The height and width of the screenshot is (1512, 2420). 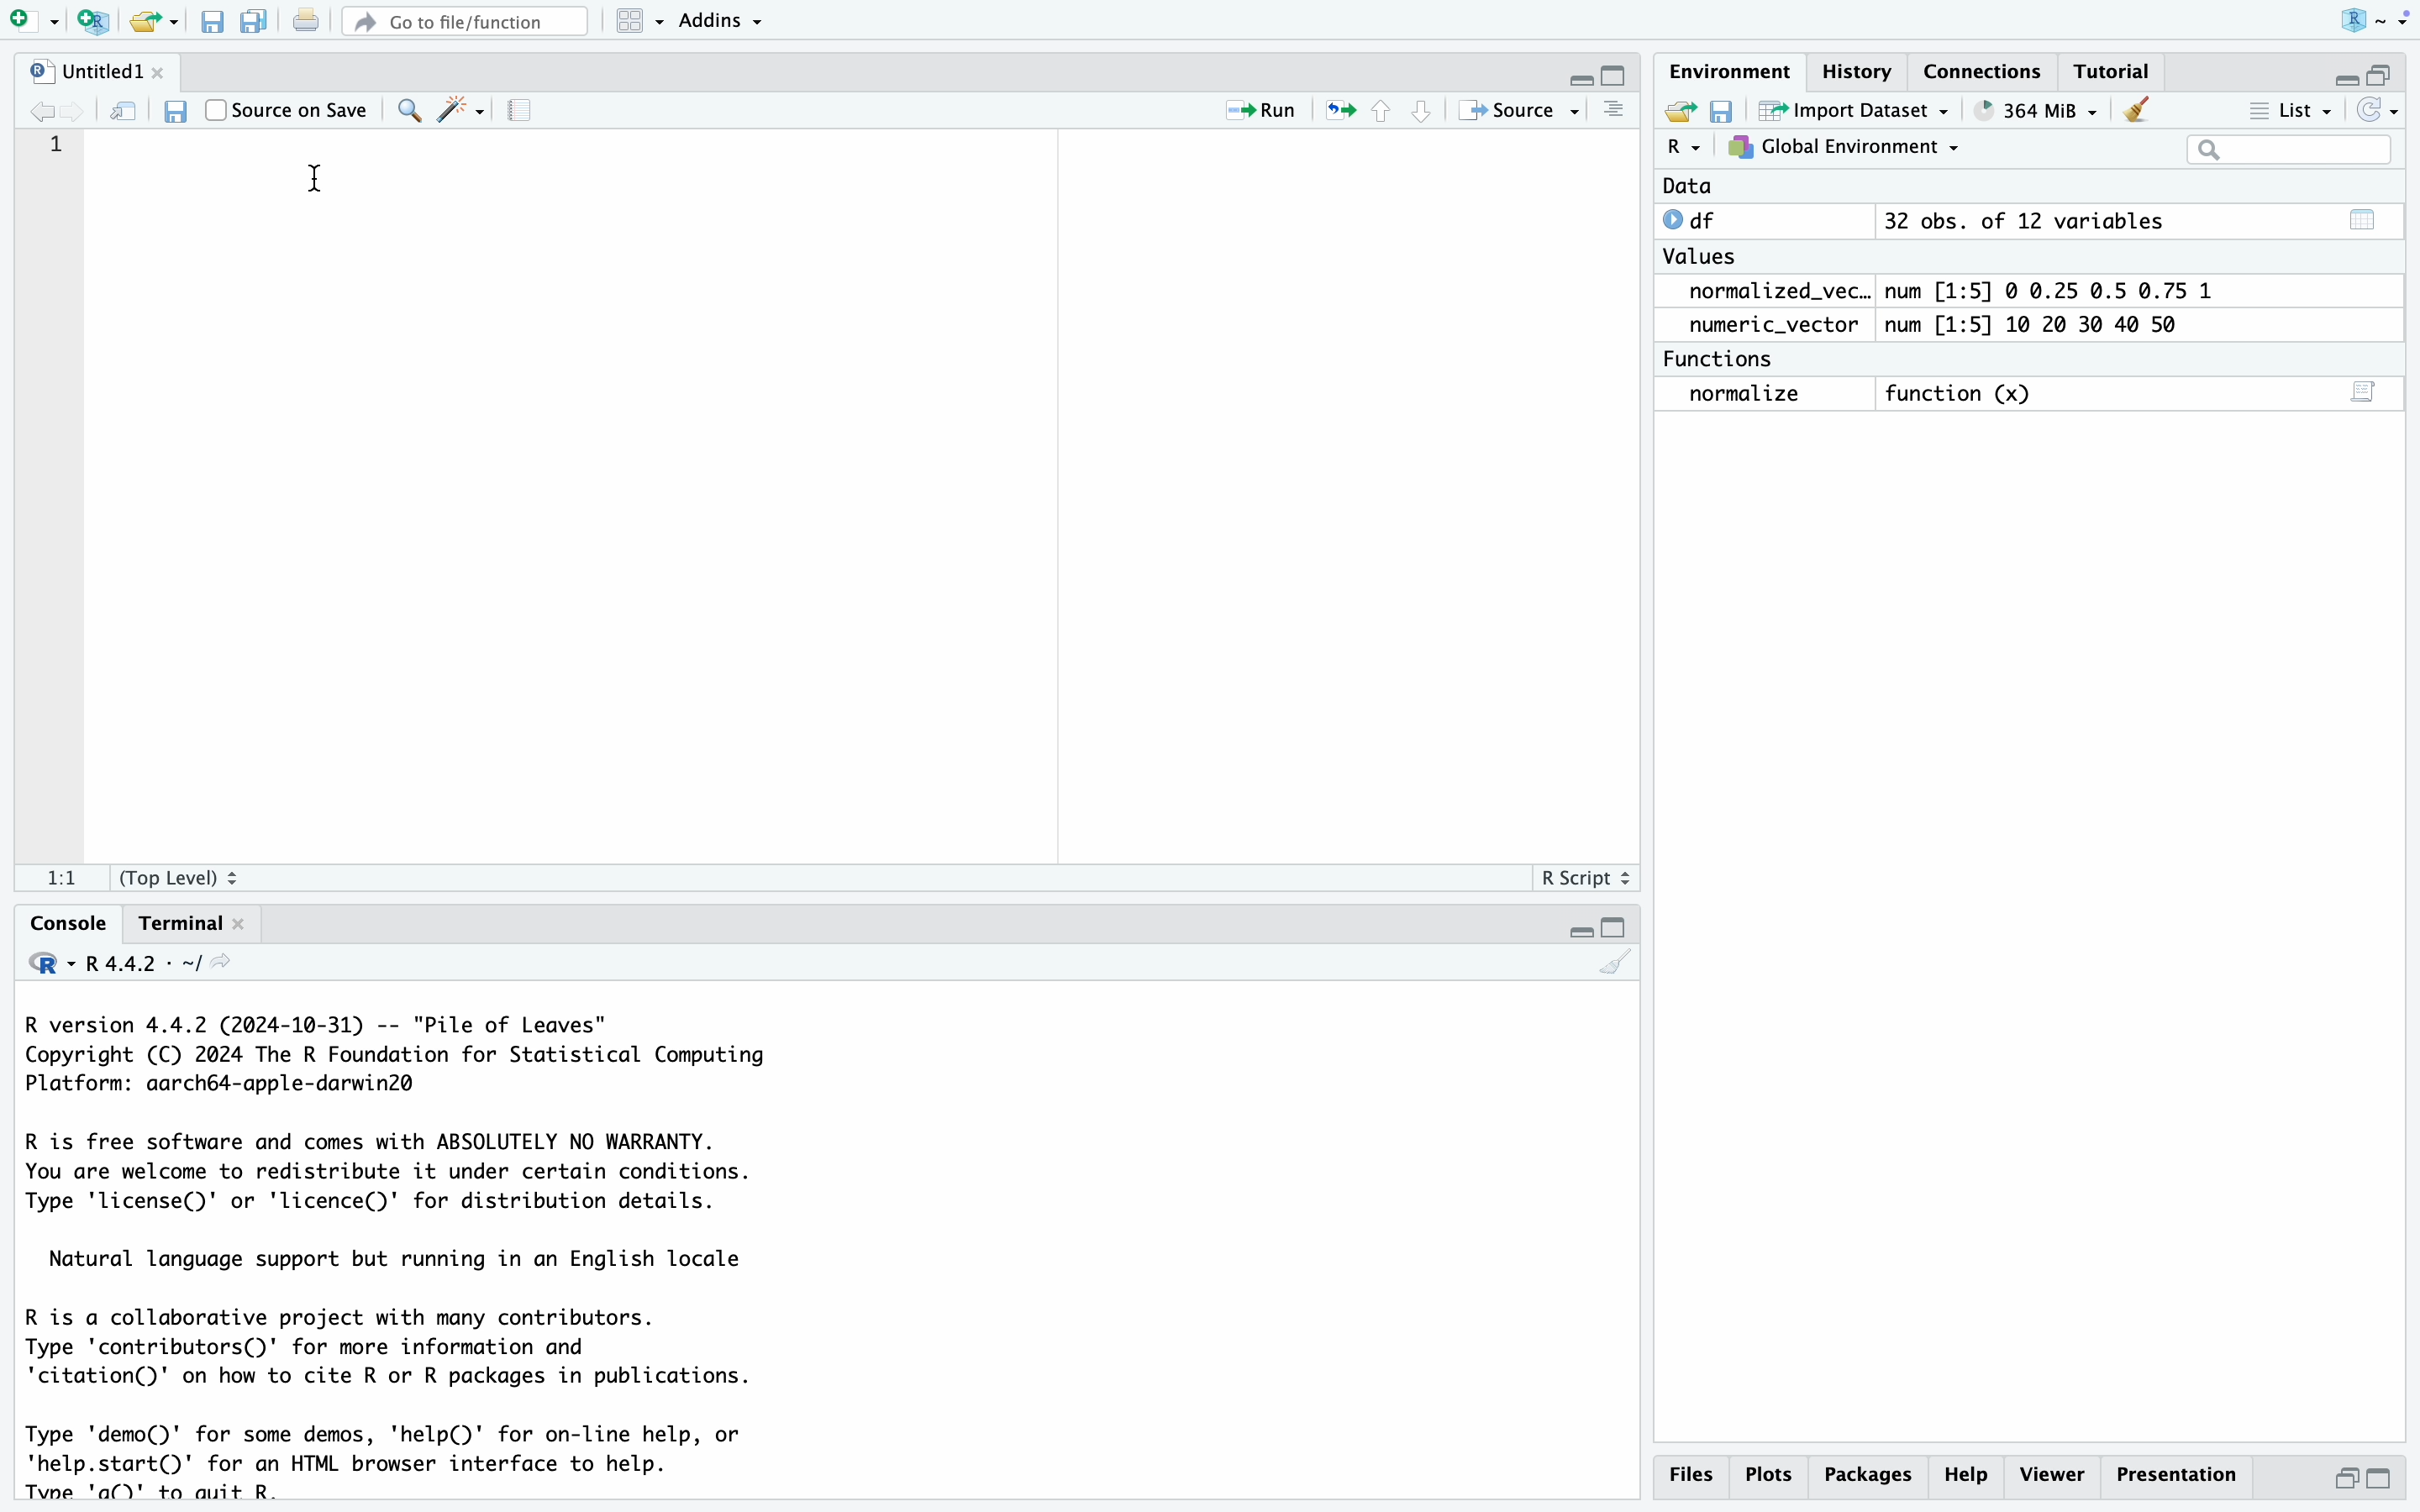 What do you see at coordinates (1723, 109) in the screenshot?
I see `Save` at bounding box center [1723, 109].